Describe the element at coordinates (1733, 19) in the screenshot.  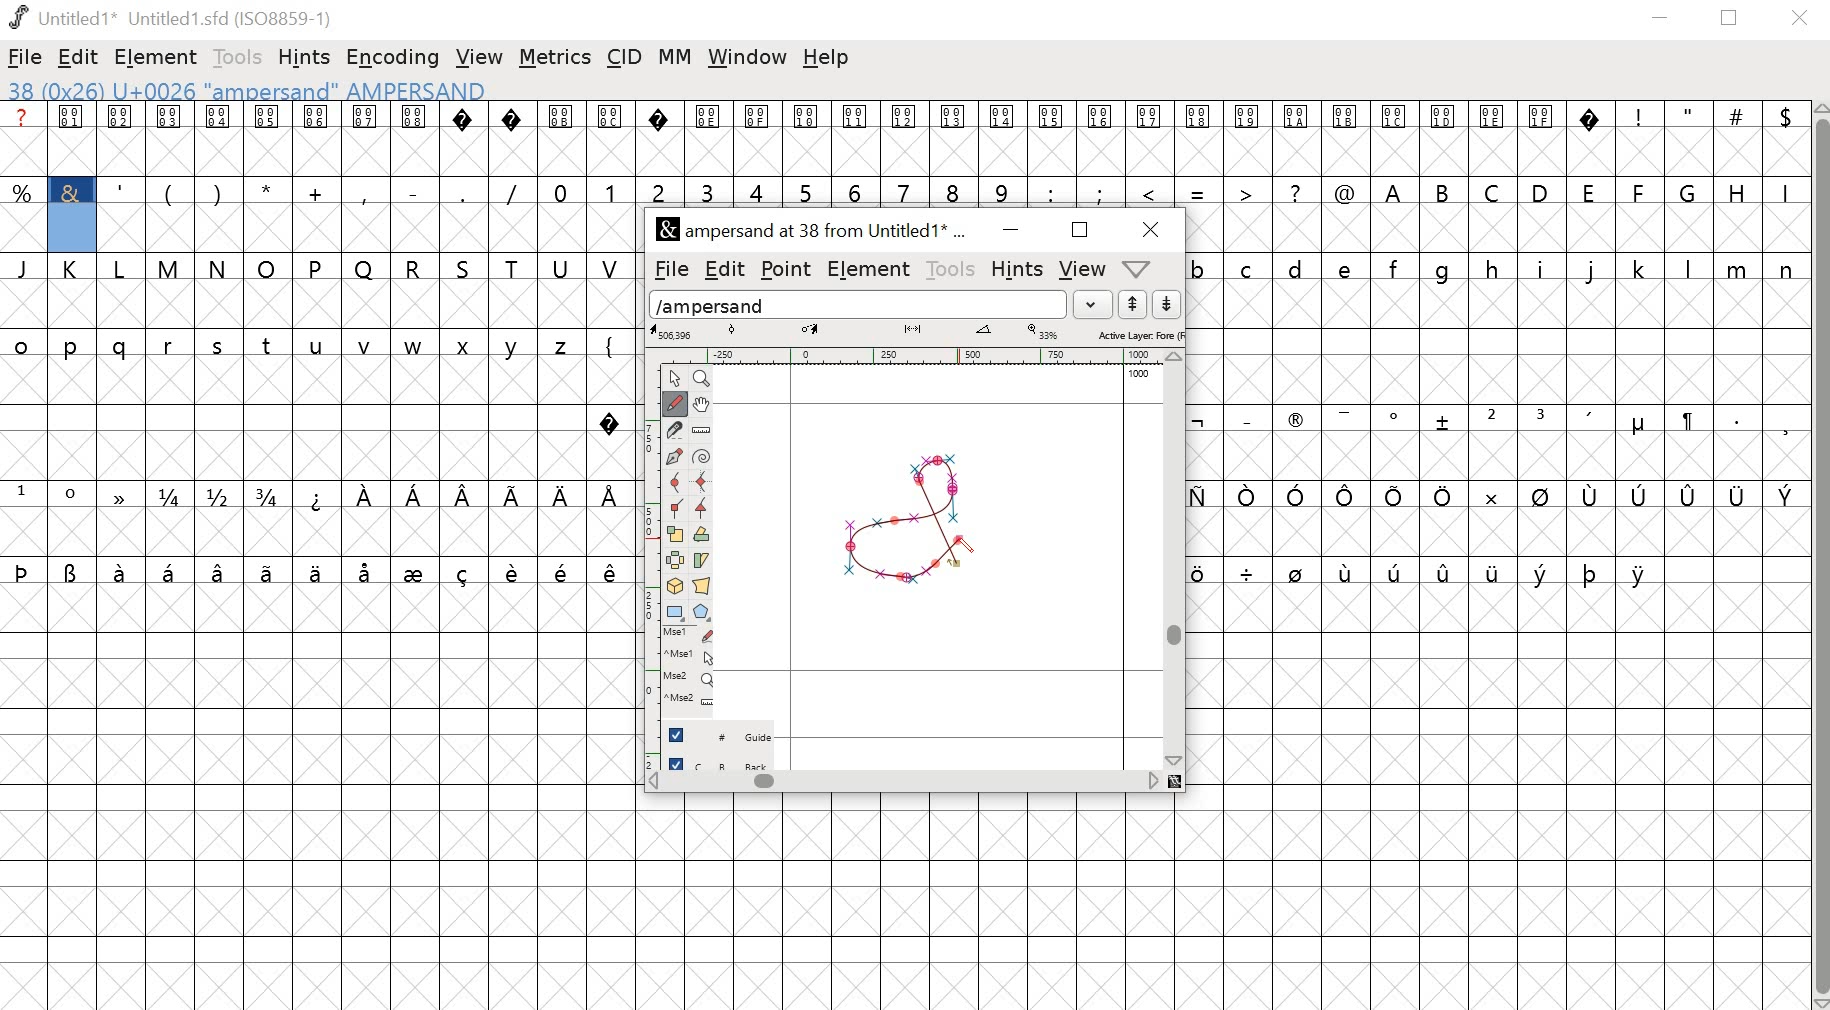
I see `maximize` at that location.